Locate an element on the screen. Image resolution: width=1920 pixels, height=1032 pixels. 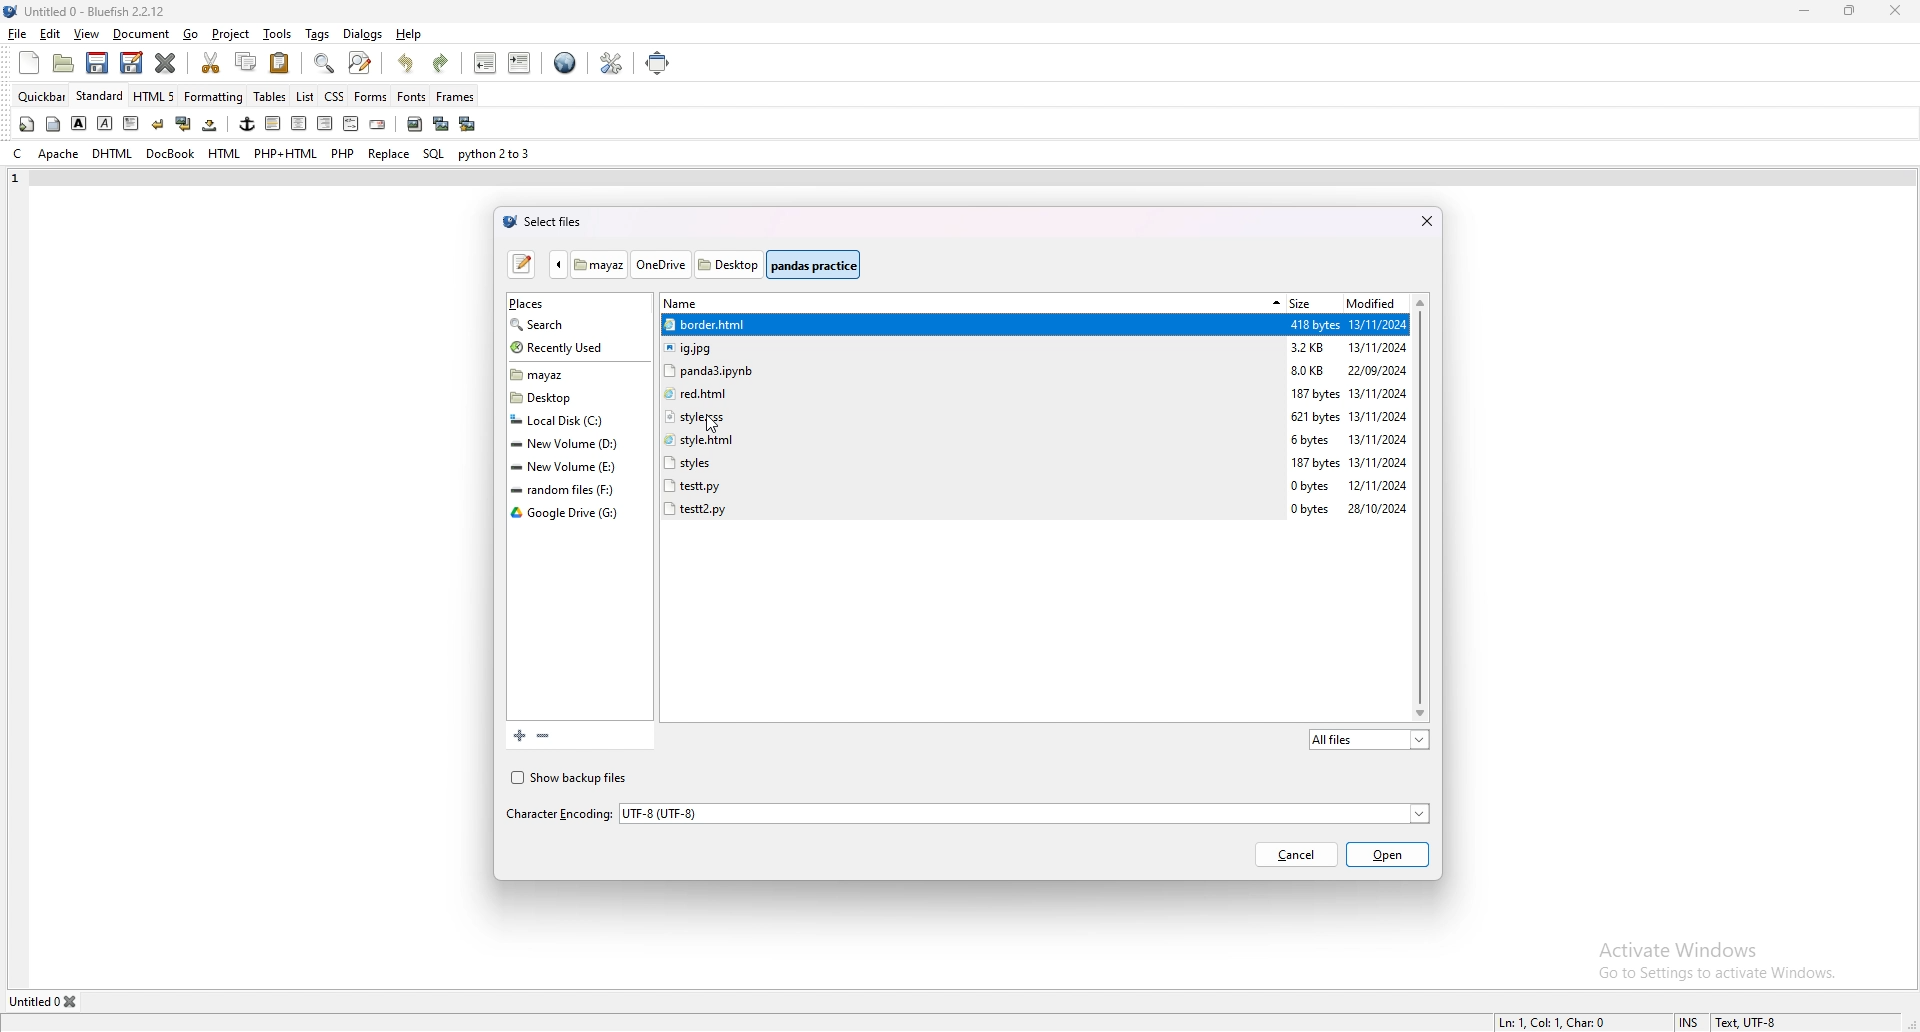
python 2to3 is located at coordinates (496, 153).